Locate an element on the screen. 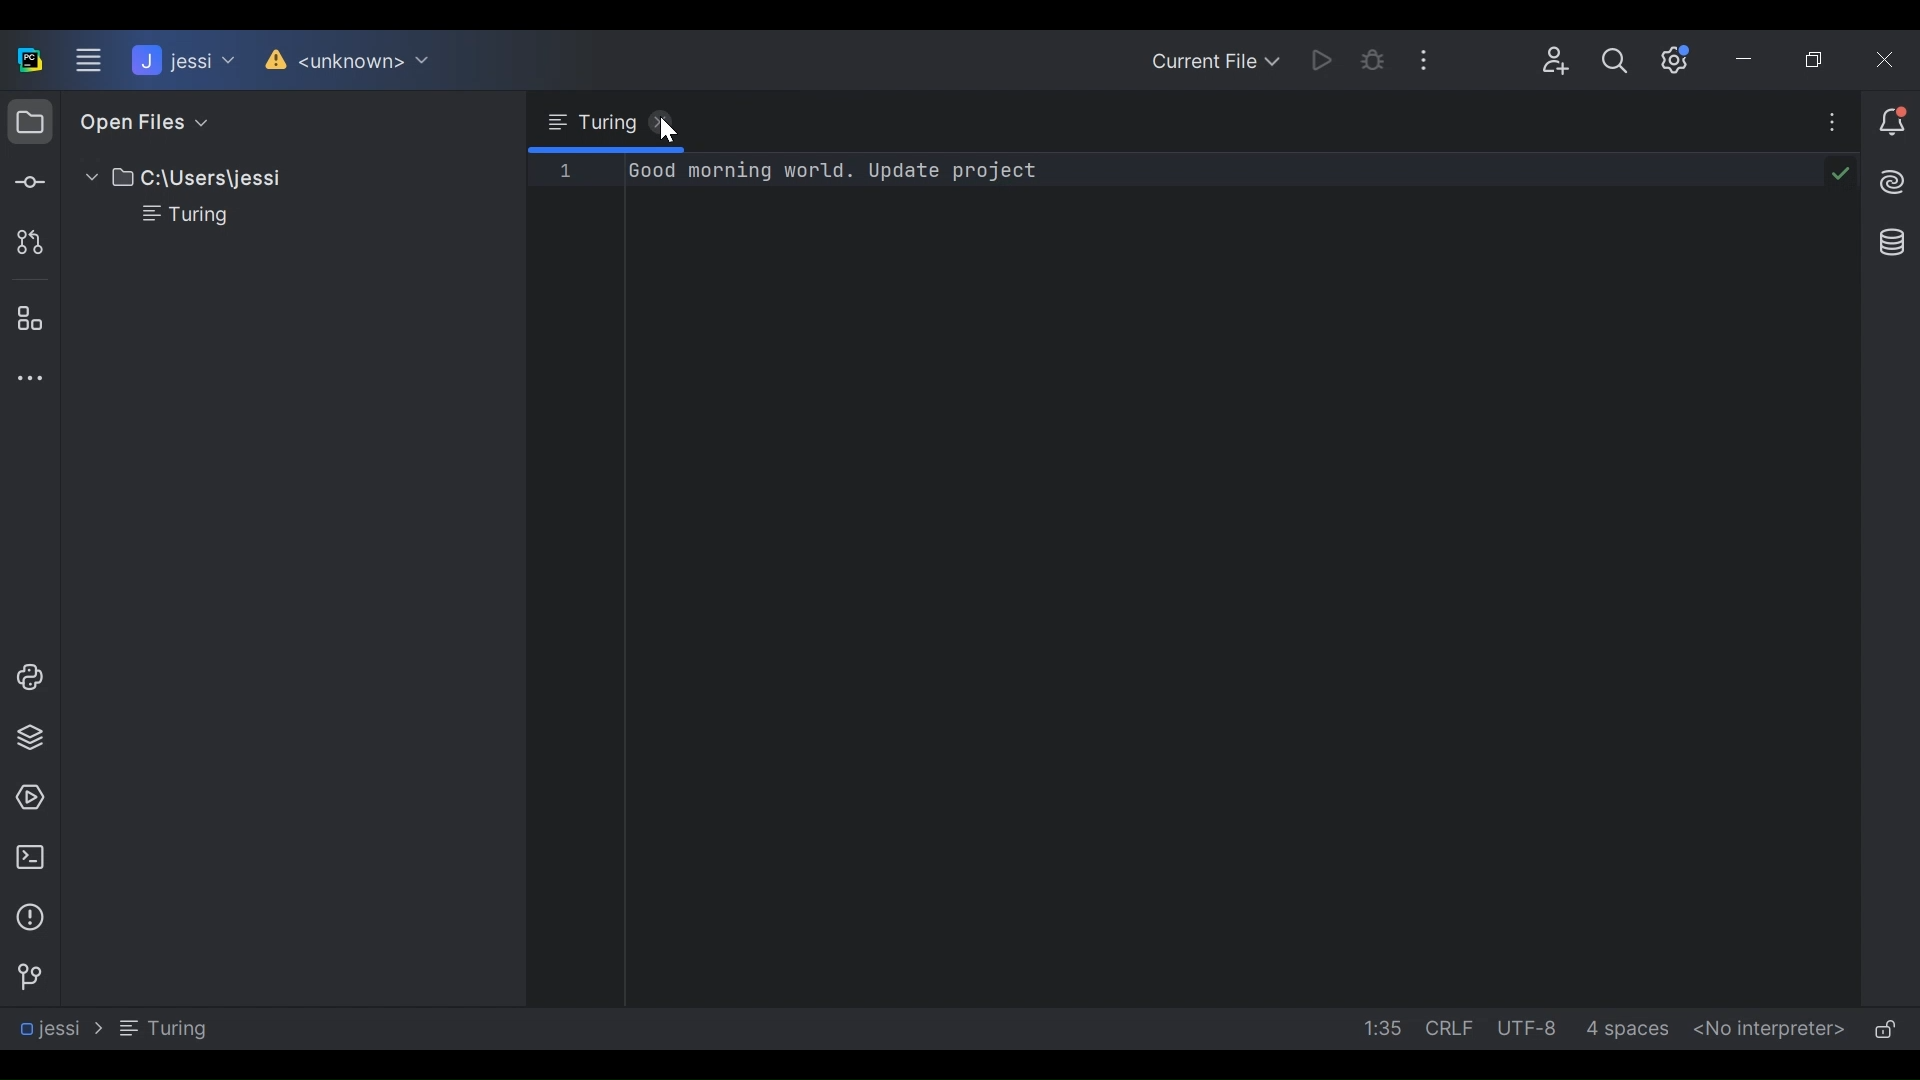 This screenshot has width=1920, height=1080. Open Files is located at coordinates (133, 121).